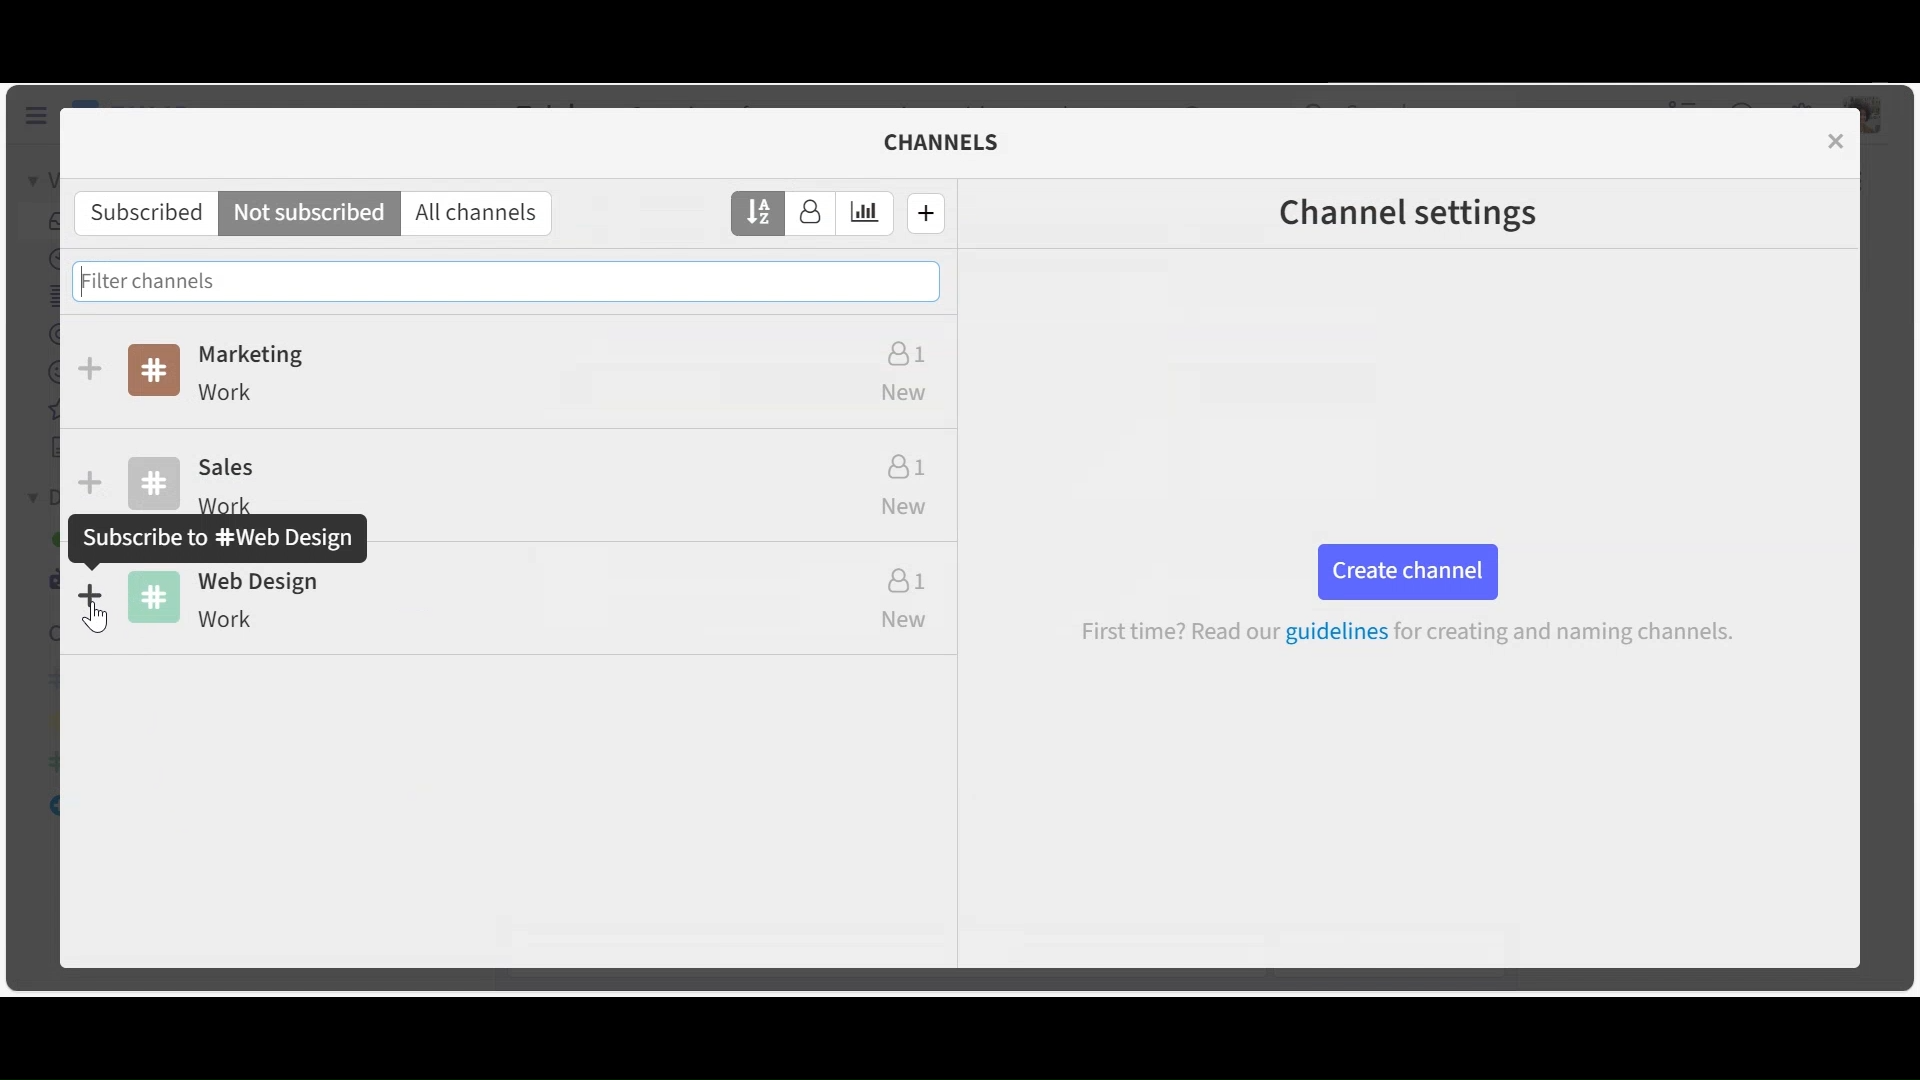 The image size is (1920, 1080). Describe the element at coordinates (757, 212) in the screenshot. I see `Sort by name` at that location.